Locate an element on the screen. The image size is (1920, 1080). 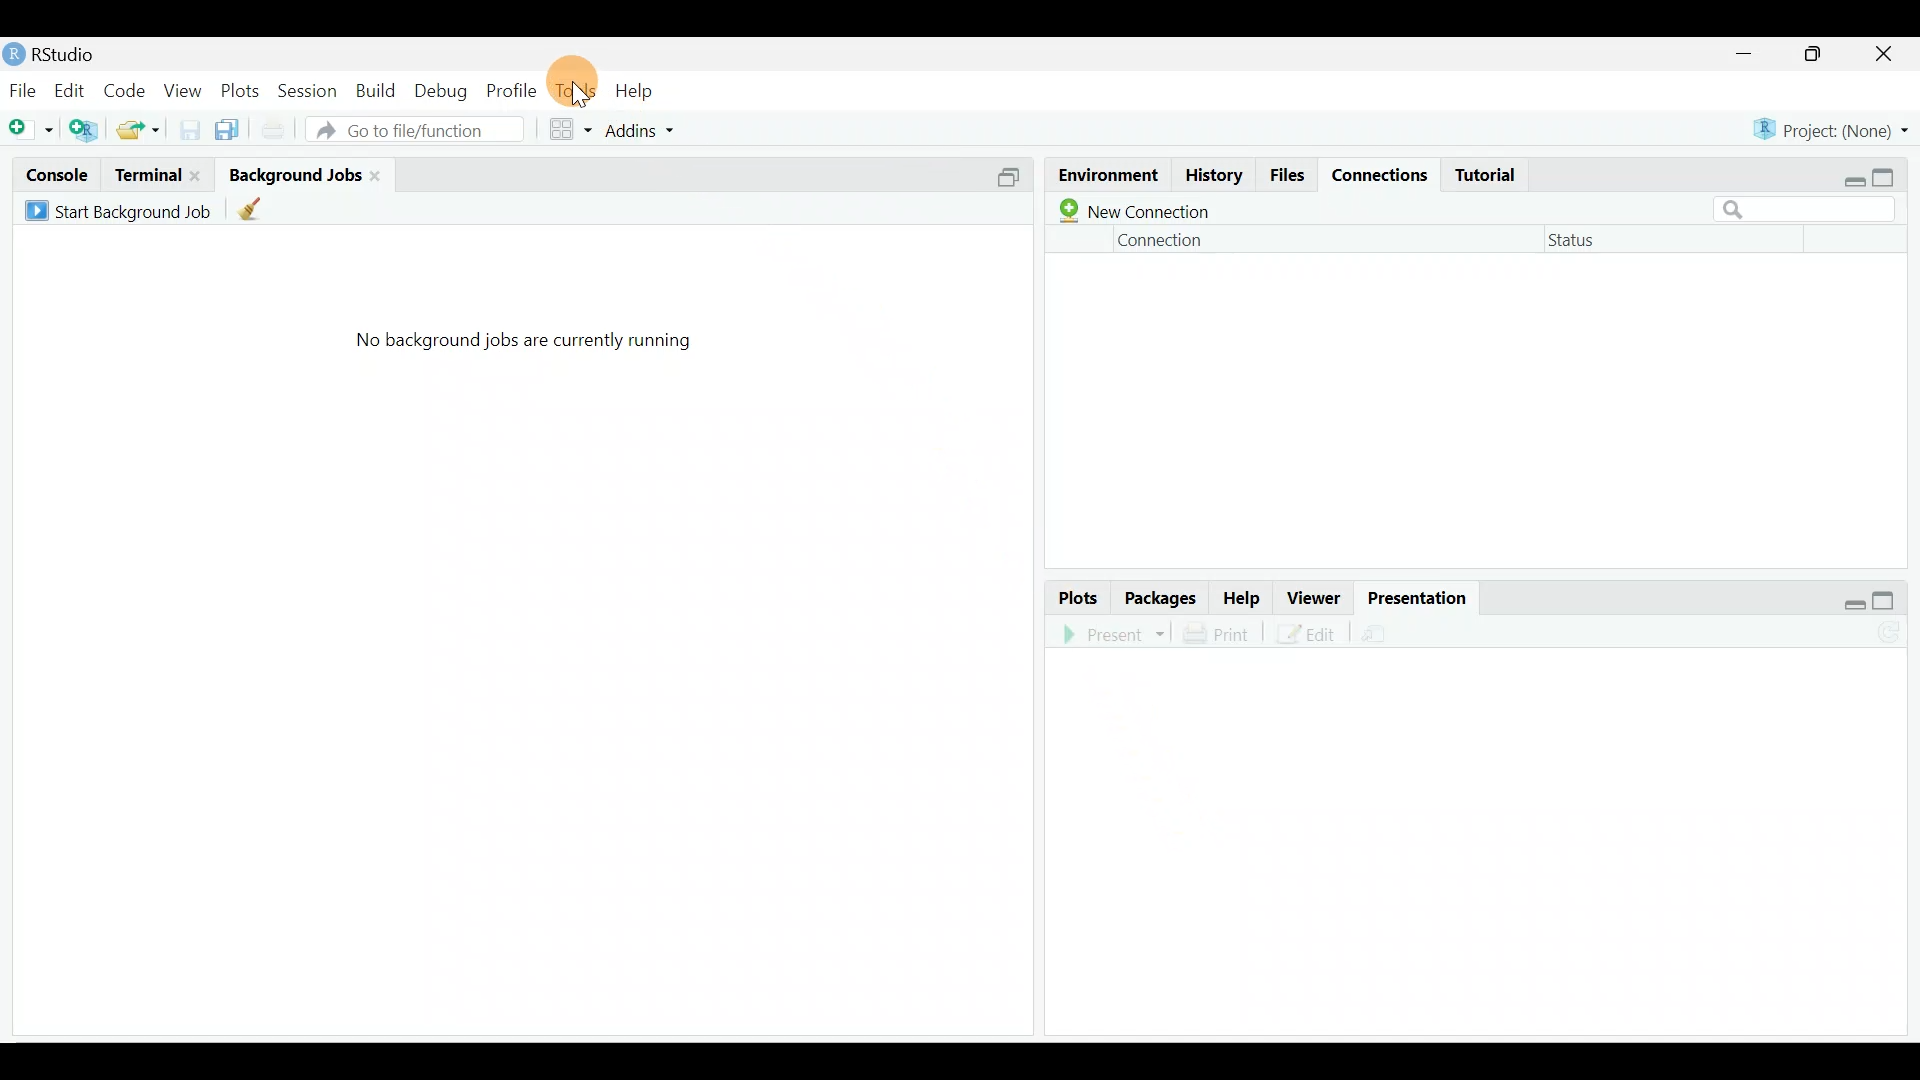
restore down is located at coordinates (1854, 595).